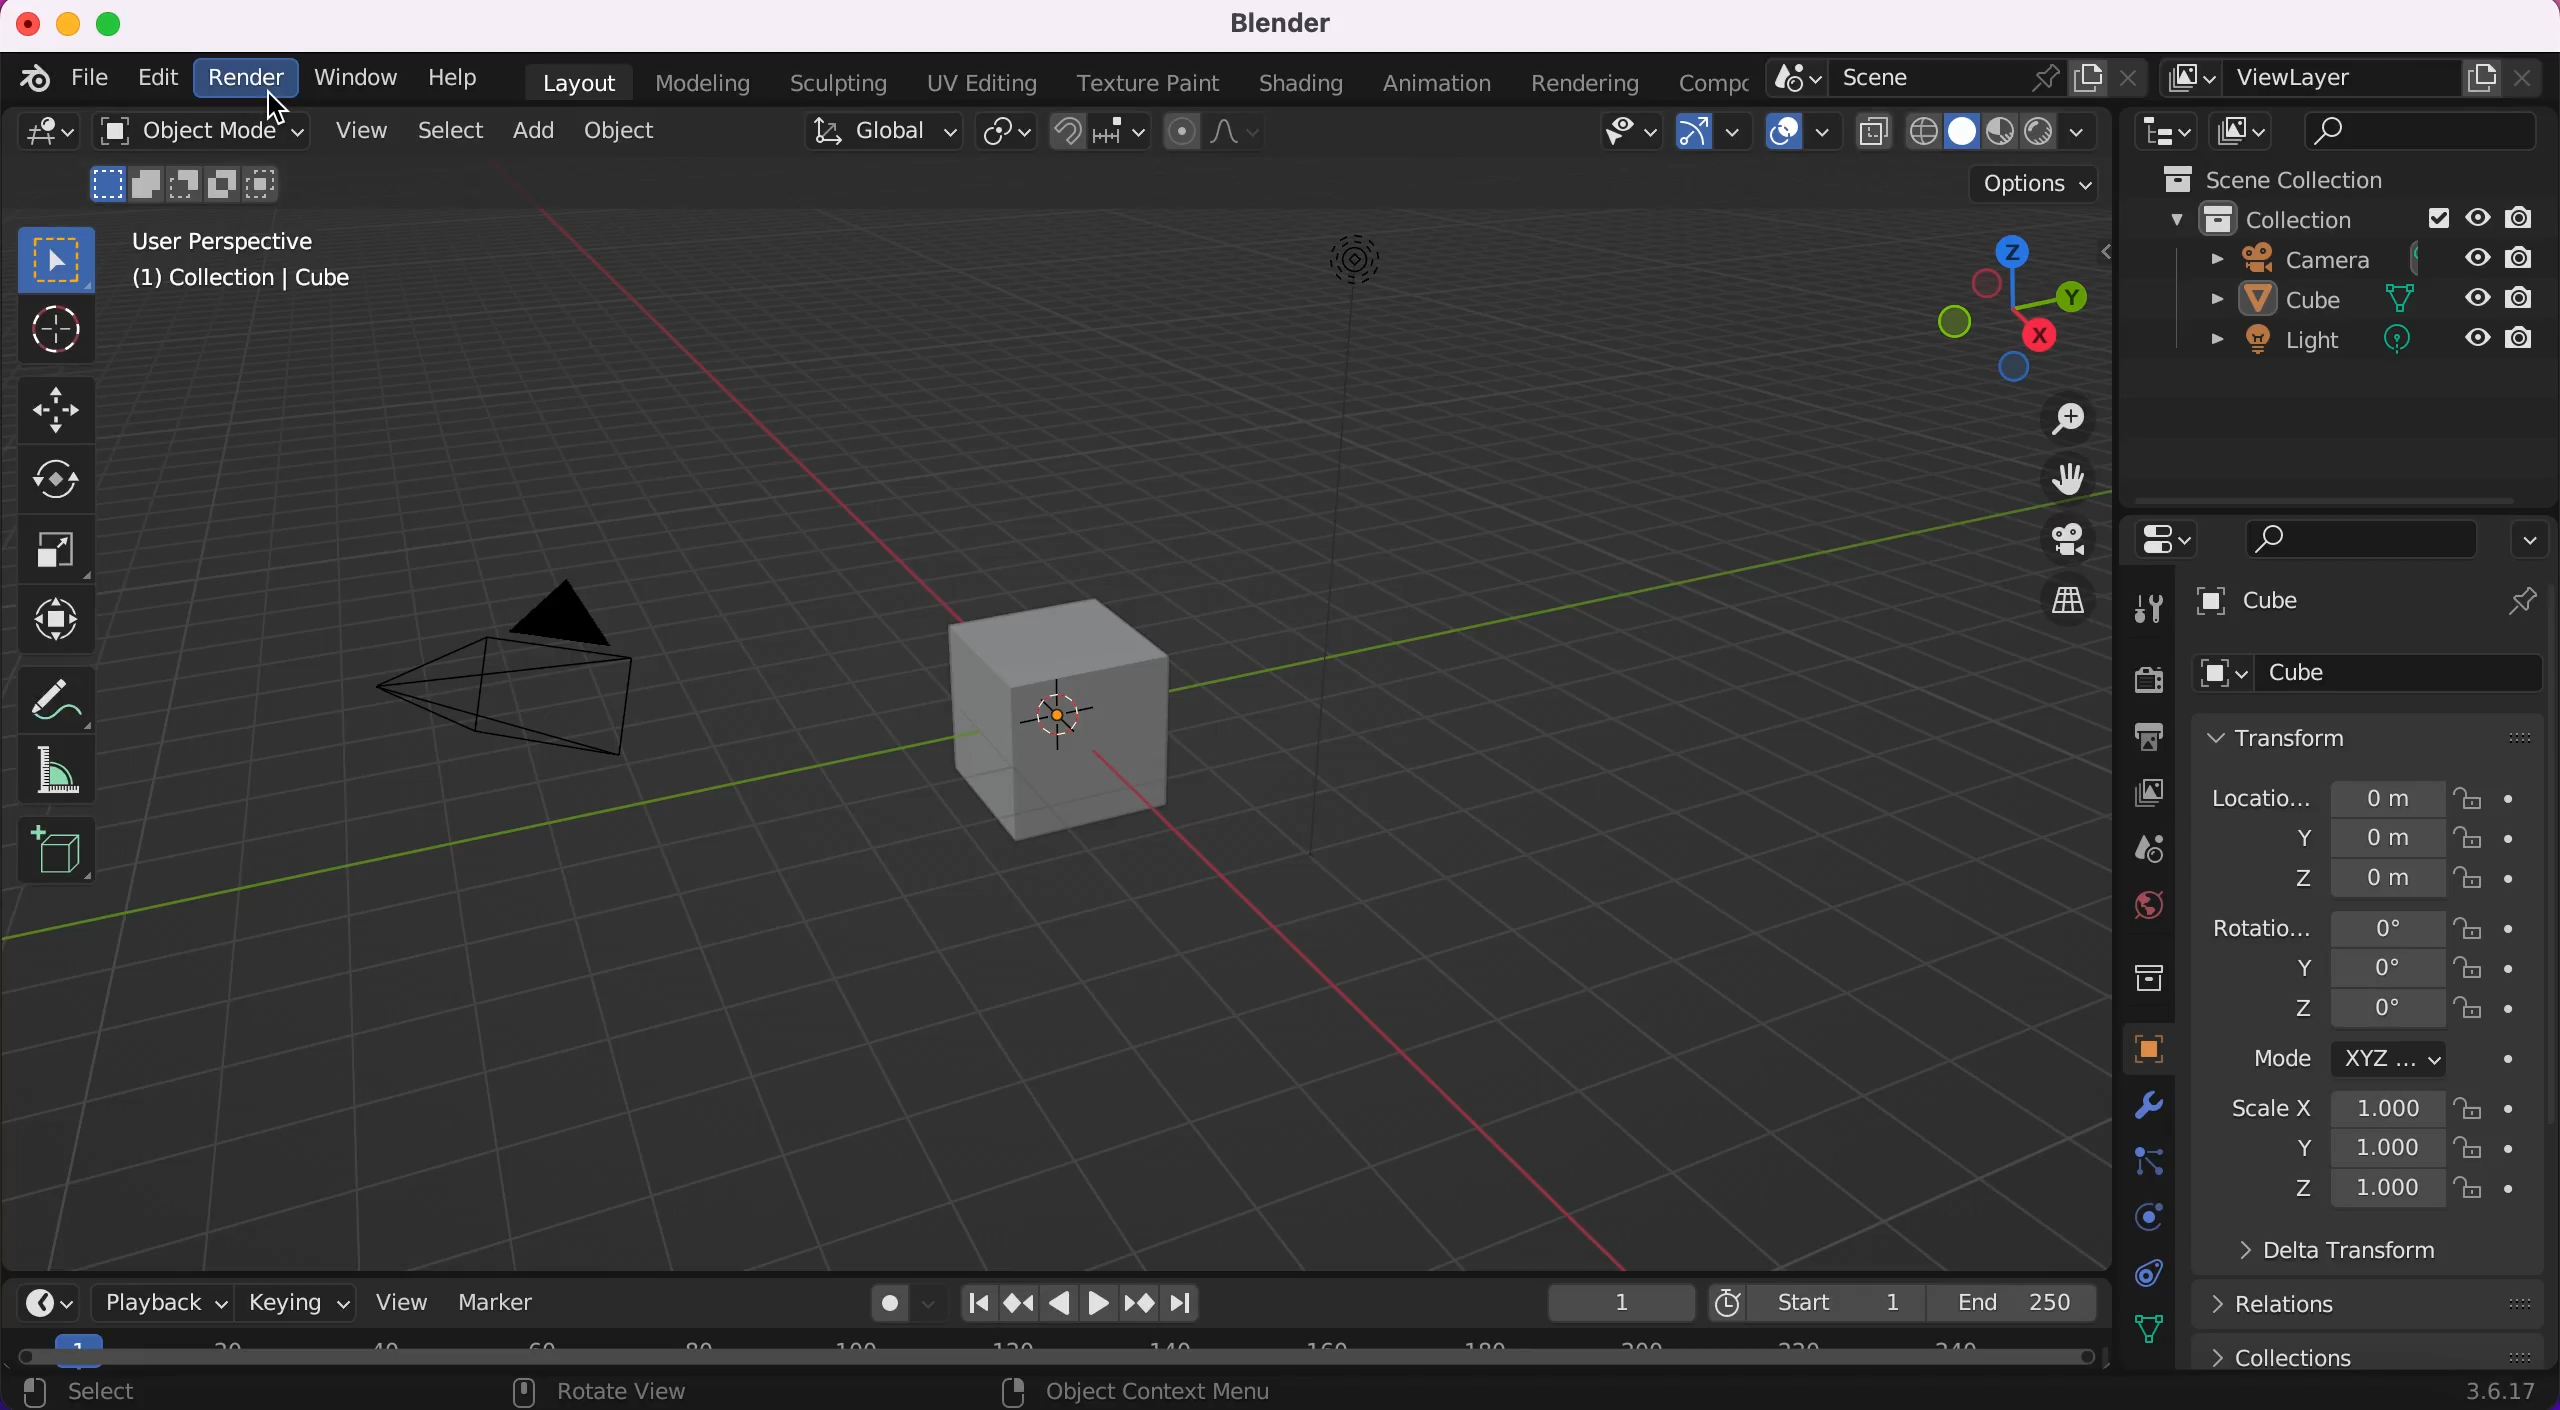  Describe the element at coordinates (1103, 1304) in the screenshot. I see `Play animation` at that location.